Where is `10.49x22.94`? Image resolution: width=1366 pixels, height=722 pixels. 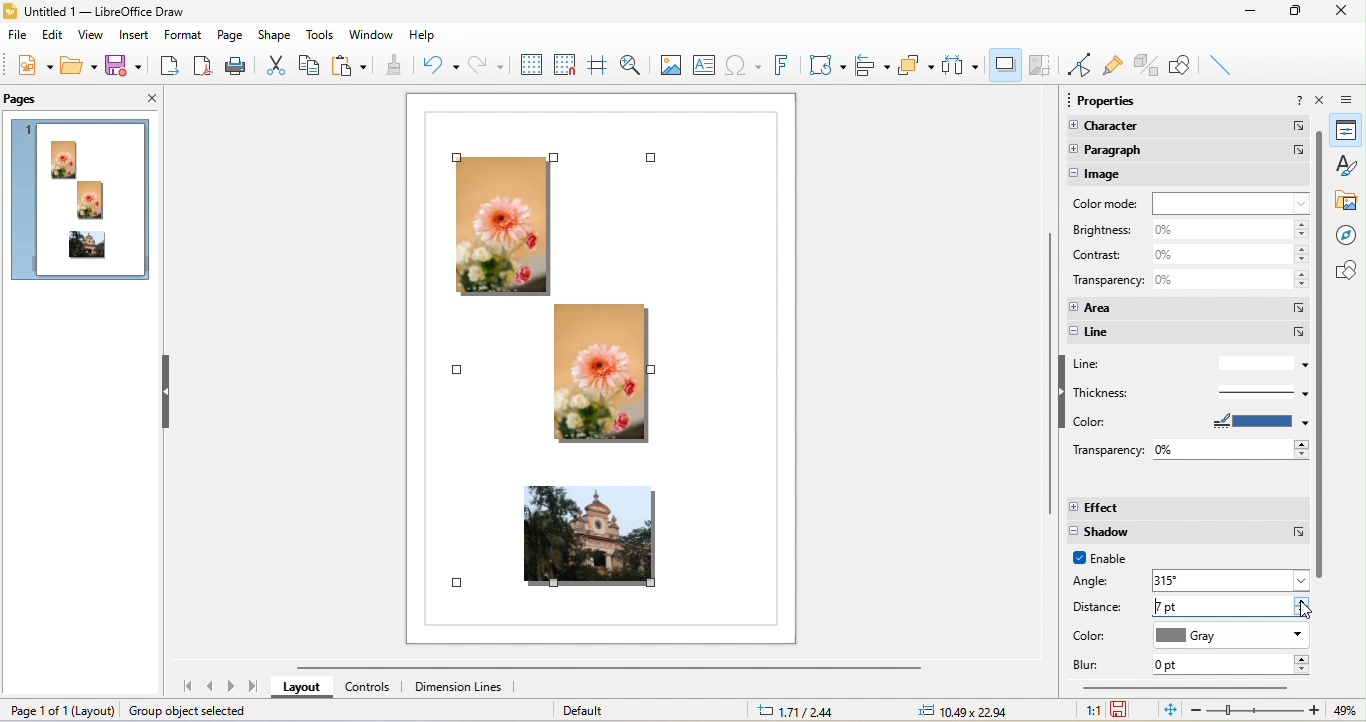
10.49x22.94 is located at coordinates (963, 710).